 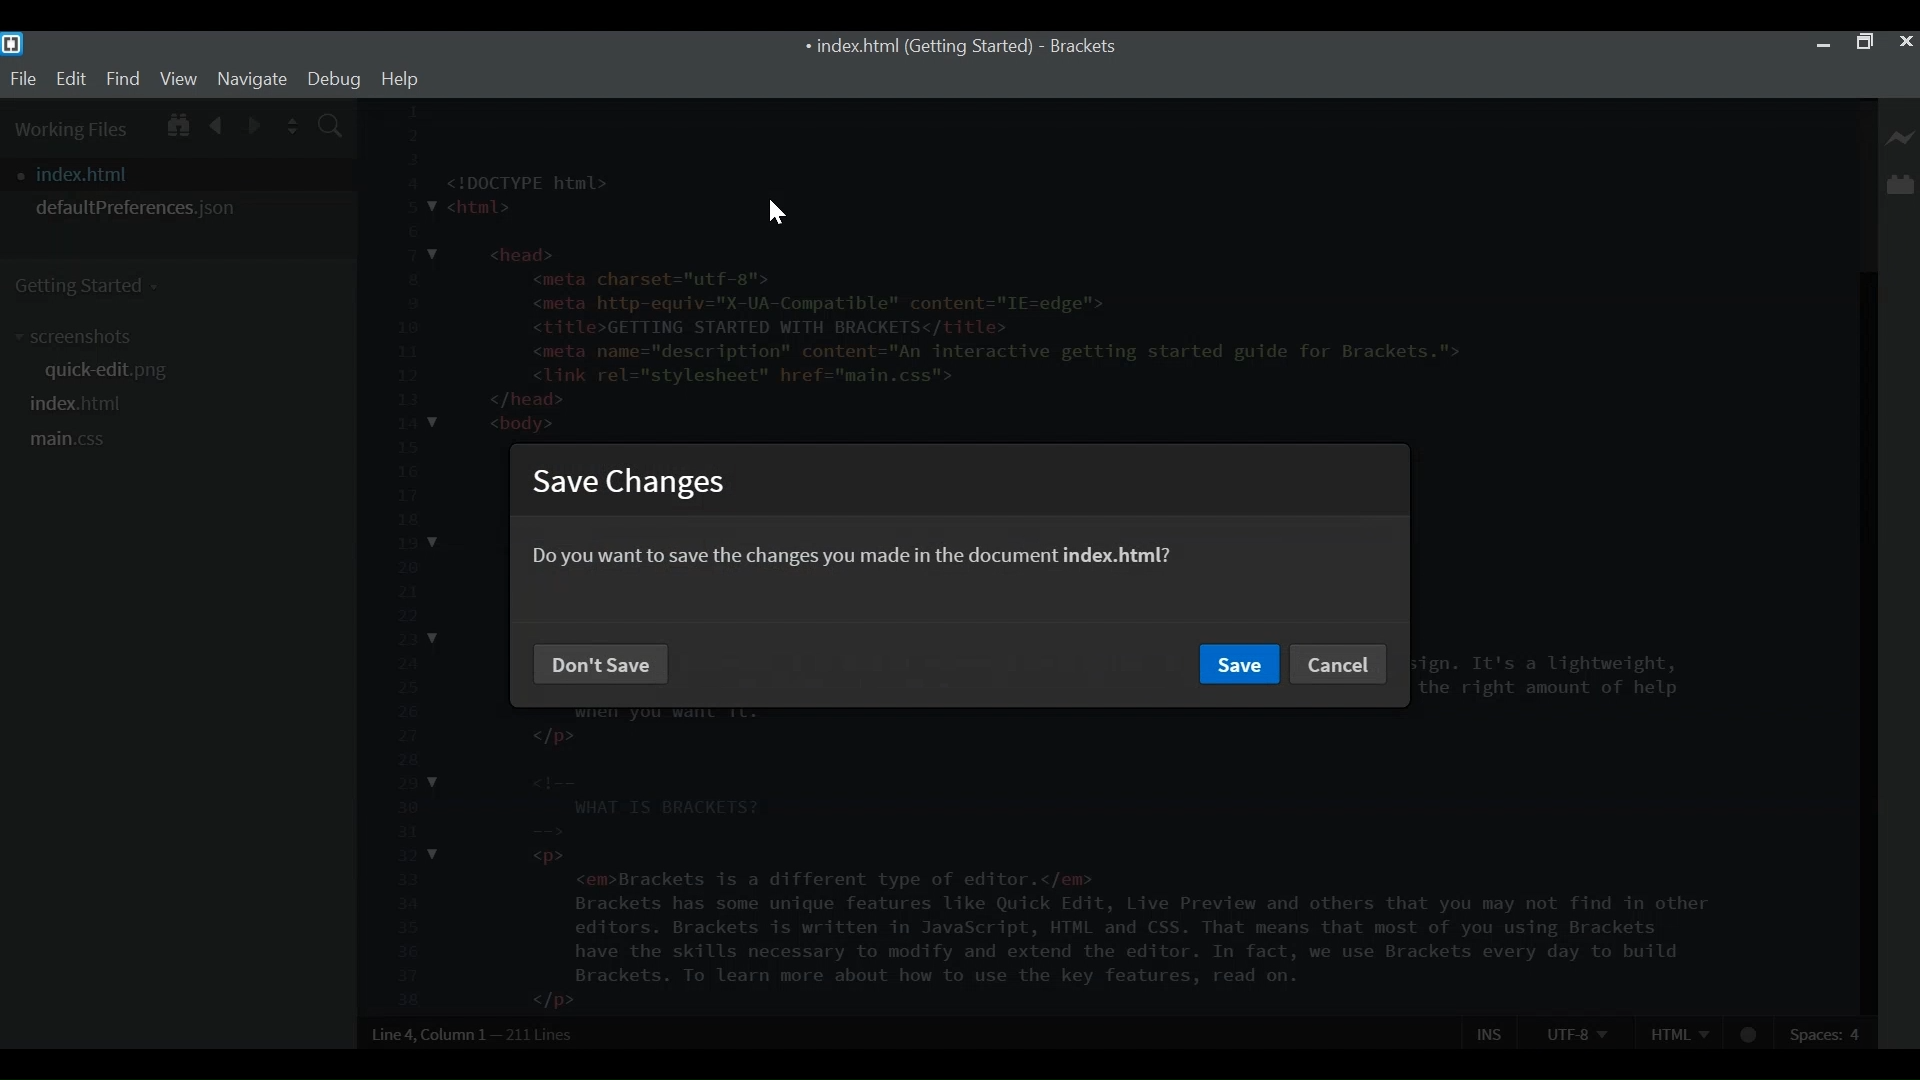 What do you see at coordinates (255, 123) in the screenshot?
I see `Navigate Forward` at bounding box center [255, 123].